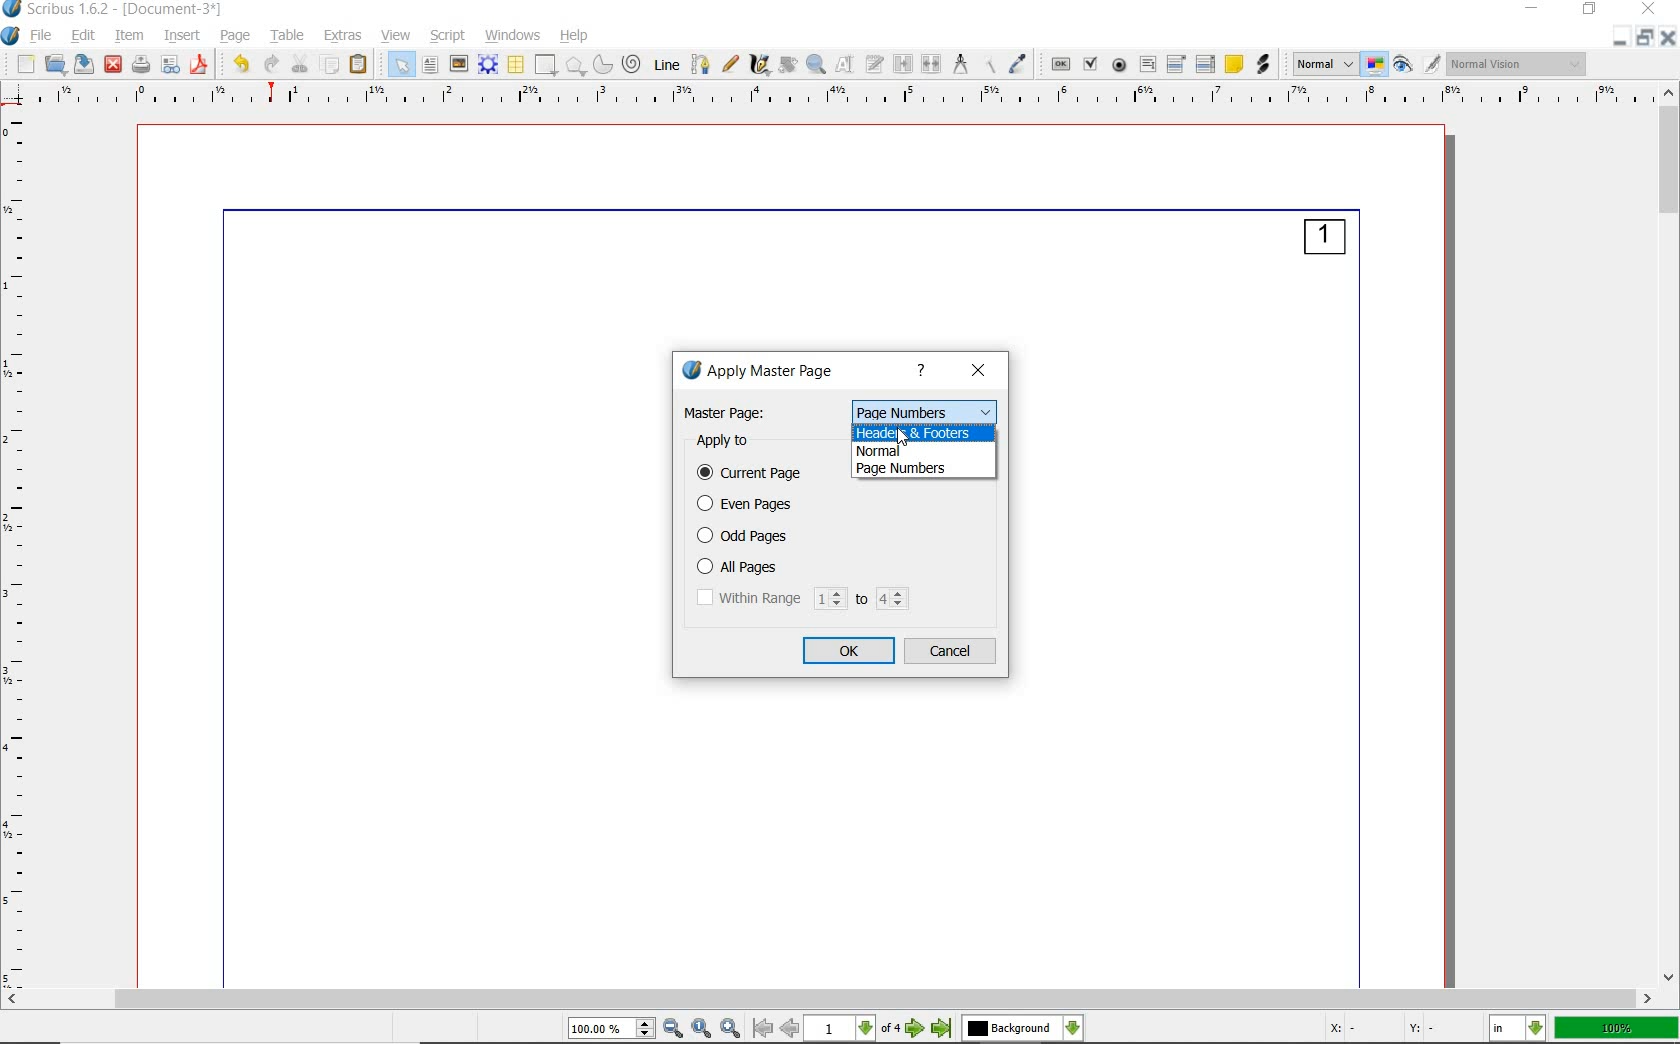  What do you see at coordinates (960, 65) in the screenshot?
I see `measurements` at bounding box center [960, 65].